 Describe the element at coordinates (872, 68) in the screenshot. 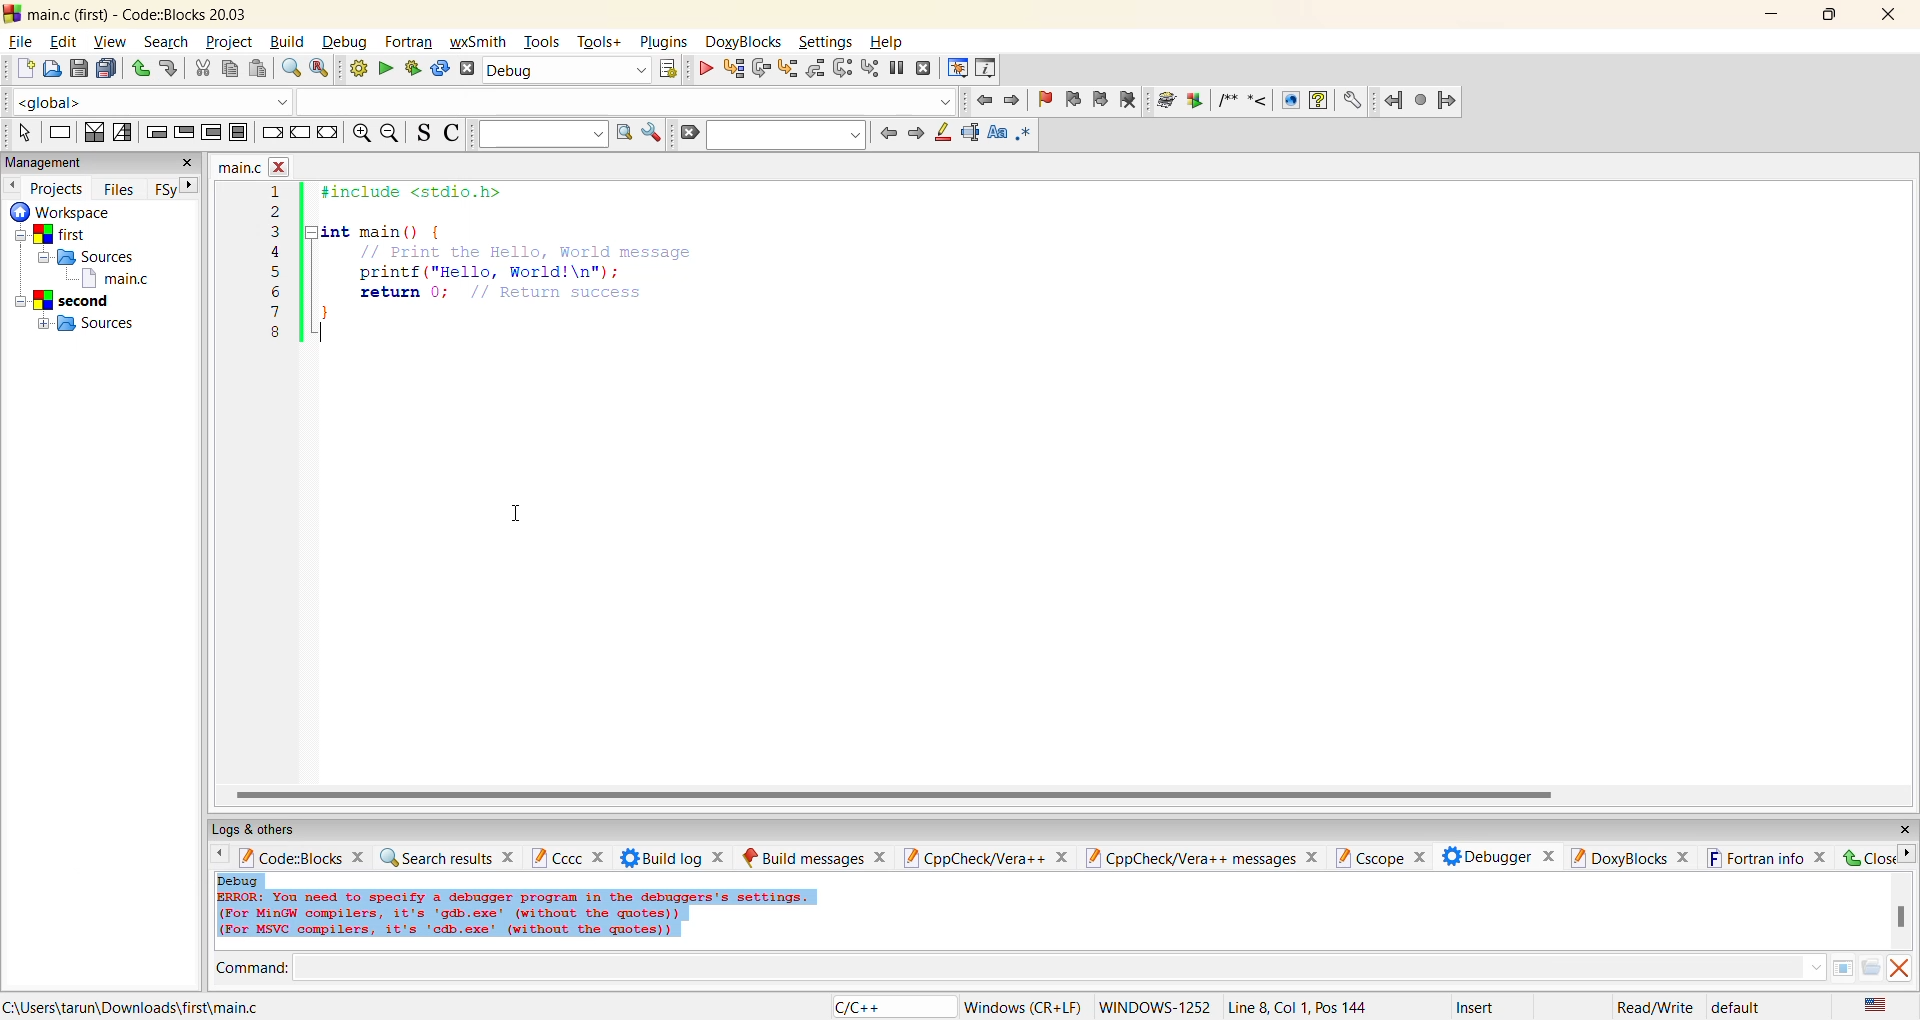

I see `step into instruction` at that location.